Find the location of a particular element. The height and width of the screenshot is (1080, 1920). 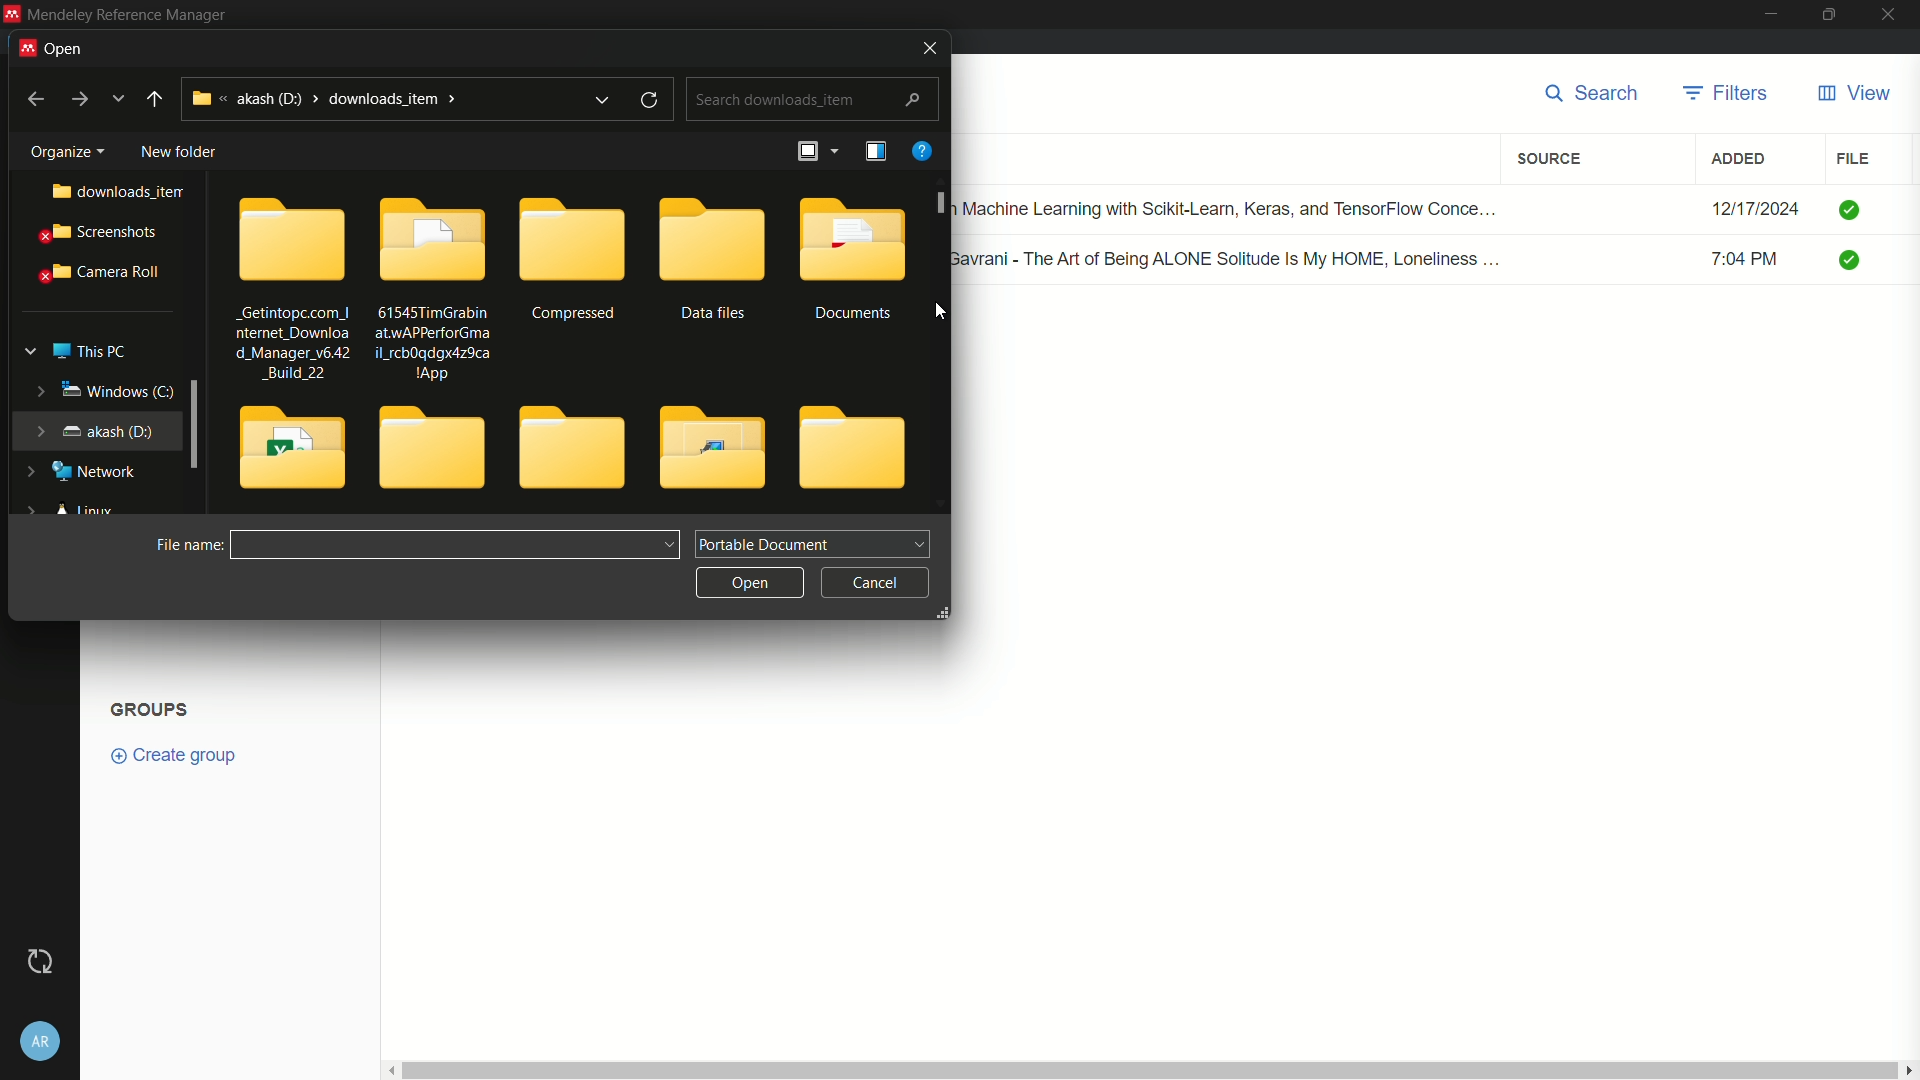

screenshots is located at coordinates (95, 234).